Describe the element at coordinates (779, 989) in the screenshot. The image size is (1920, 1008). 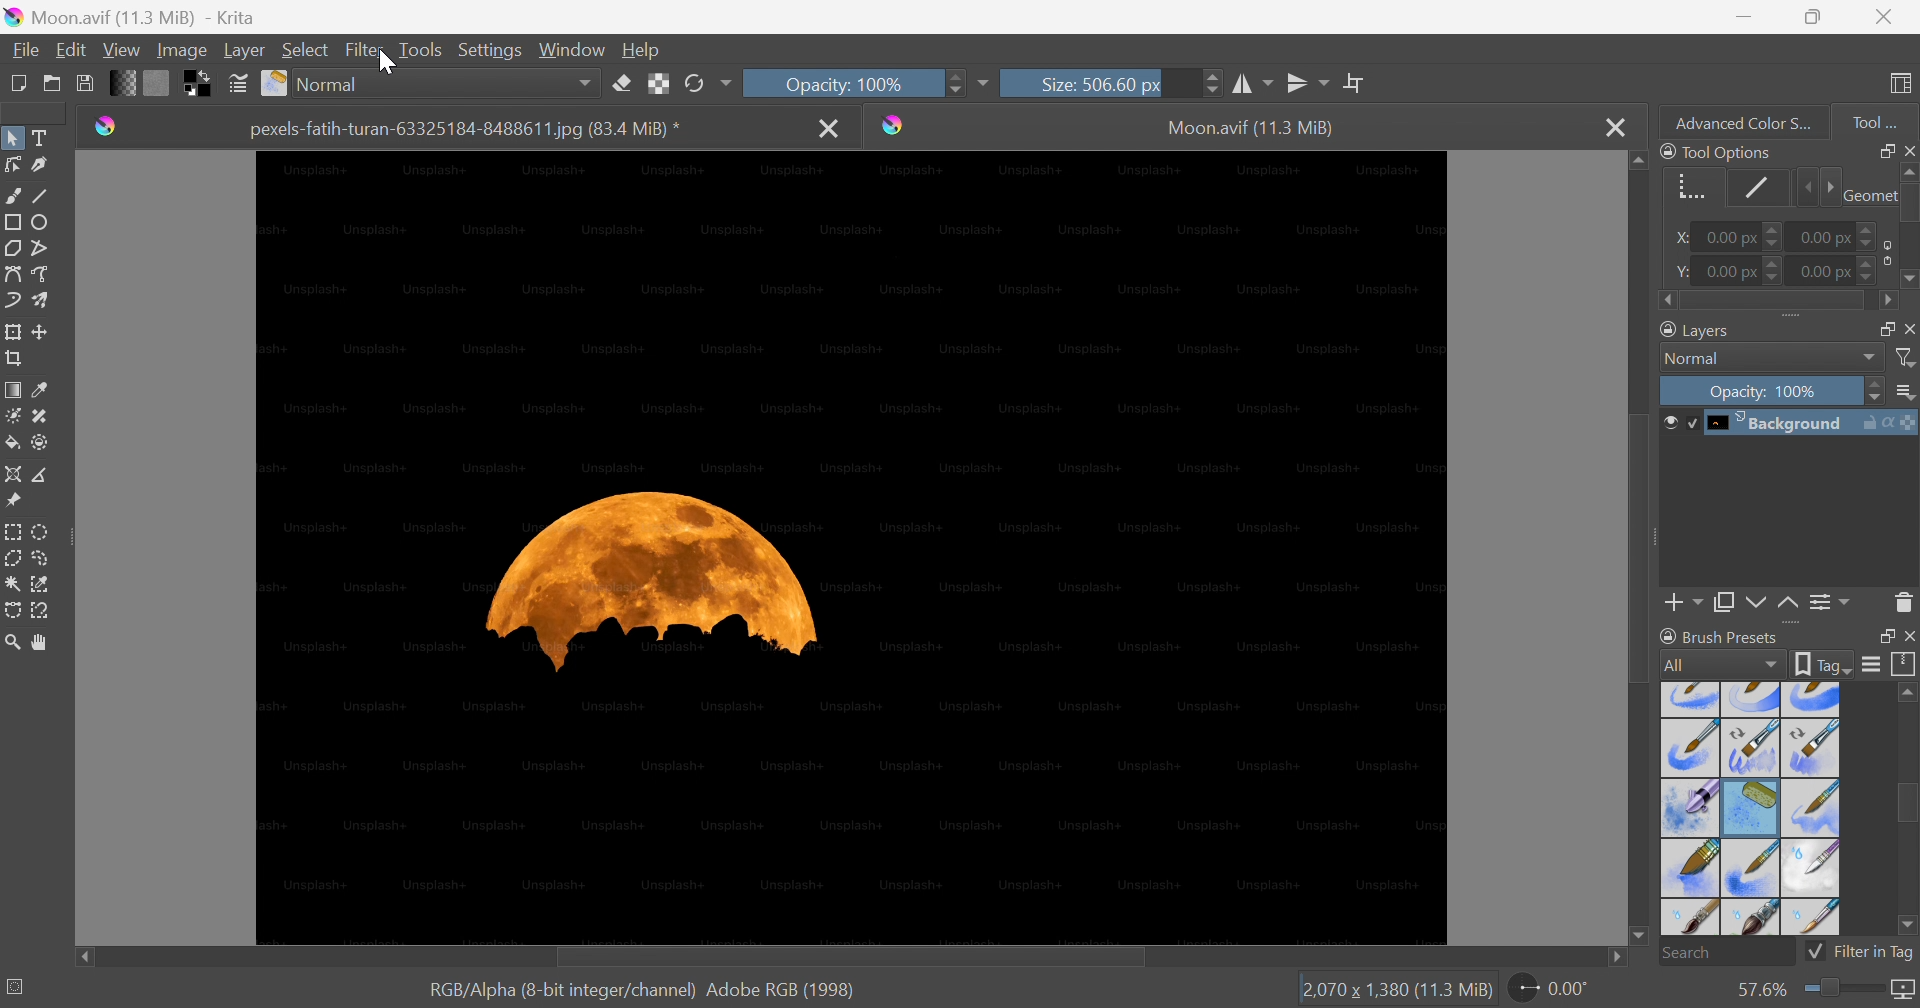
I see `Adobe RGB (1998)` at that location.